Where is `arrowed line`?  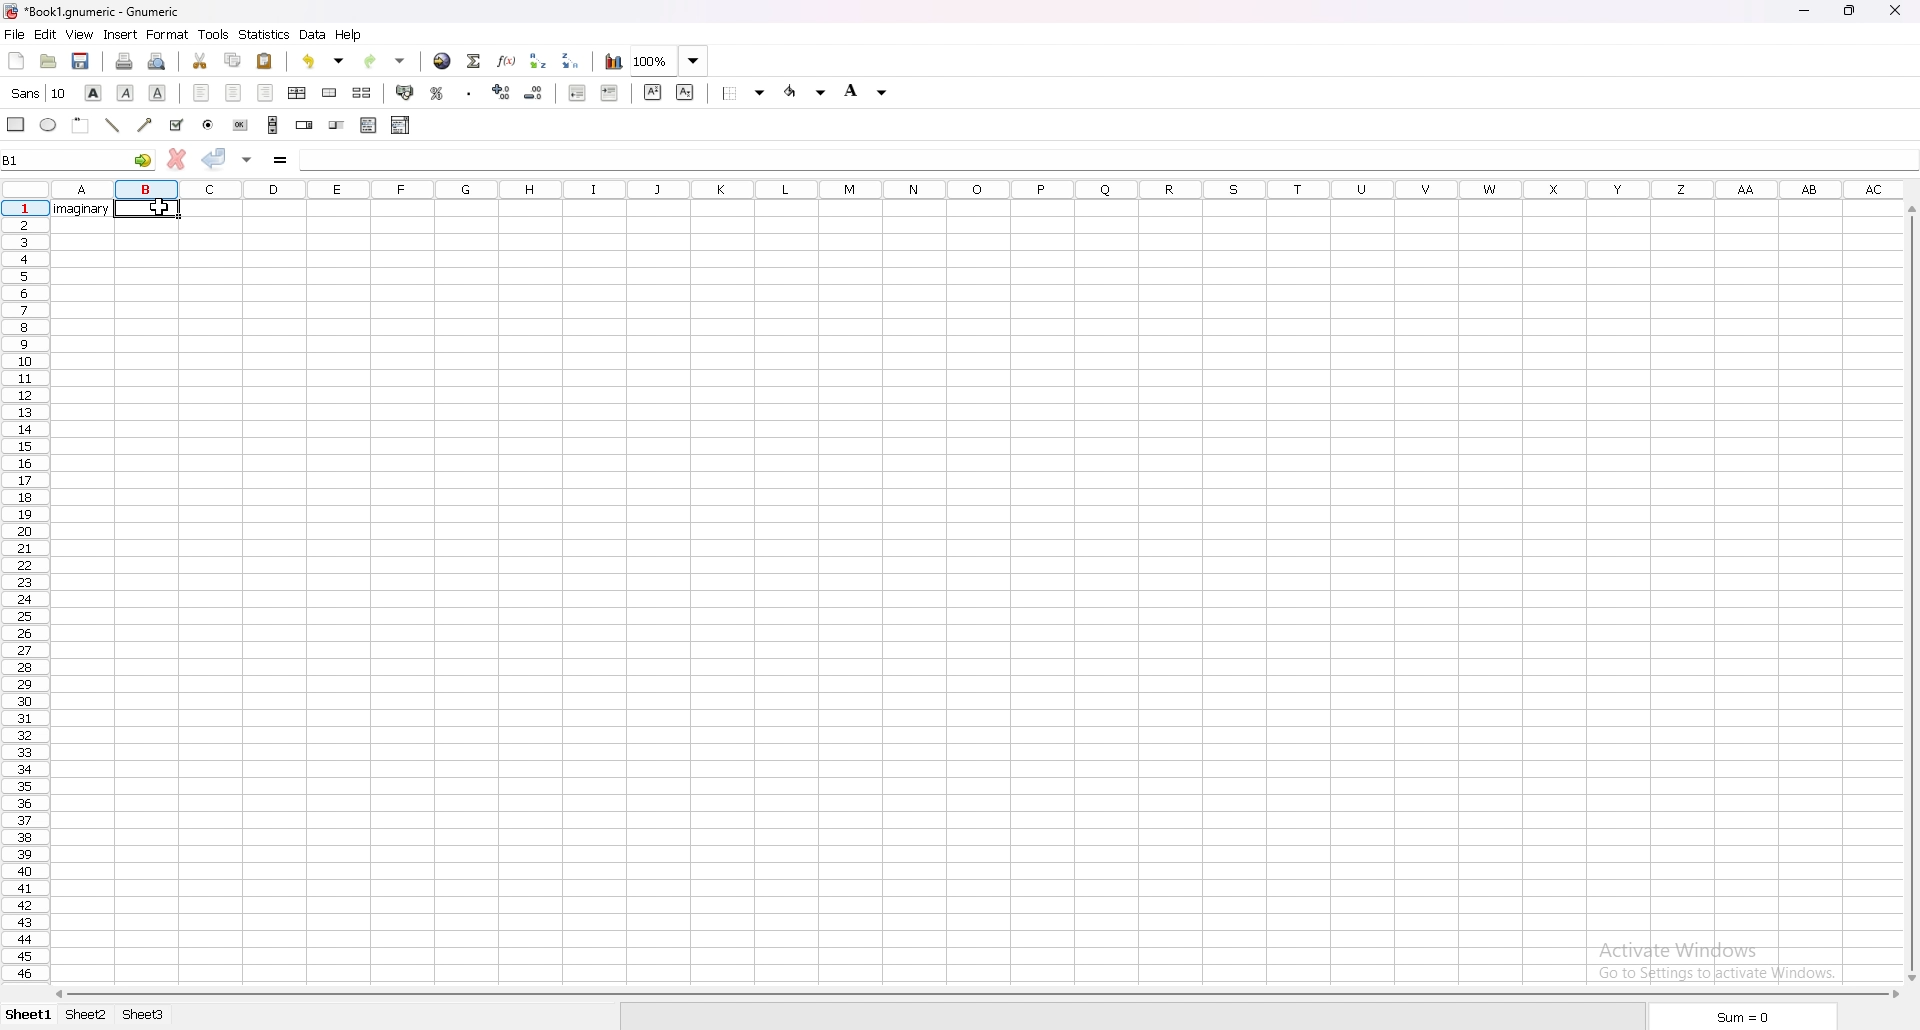
arrowed line is located at coordinates (145, 124).